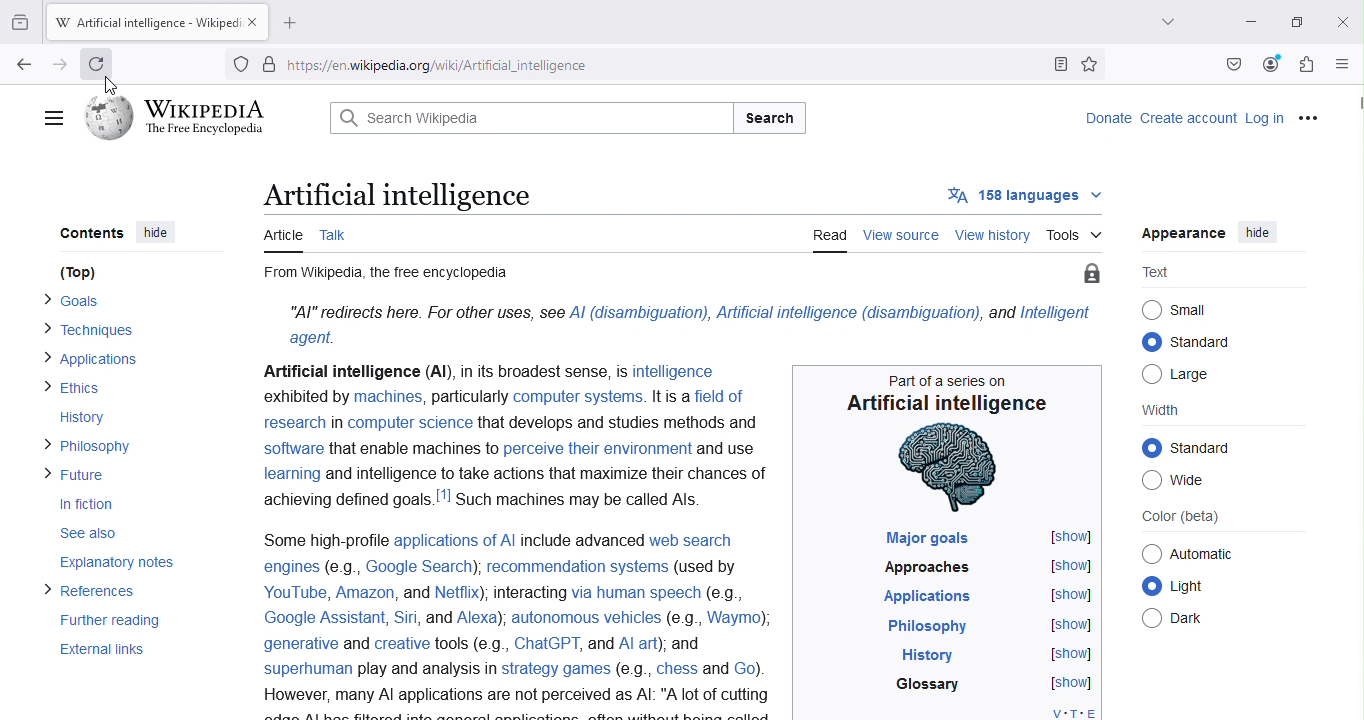 This screenshot has width=1364, height=720. What do you see at coordinates (1029, 193) in the screenshot?
I see `158 languages` at bounding box center [1029, 193].